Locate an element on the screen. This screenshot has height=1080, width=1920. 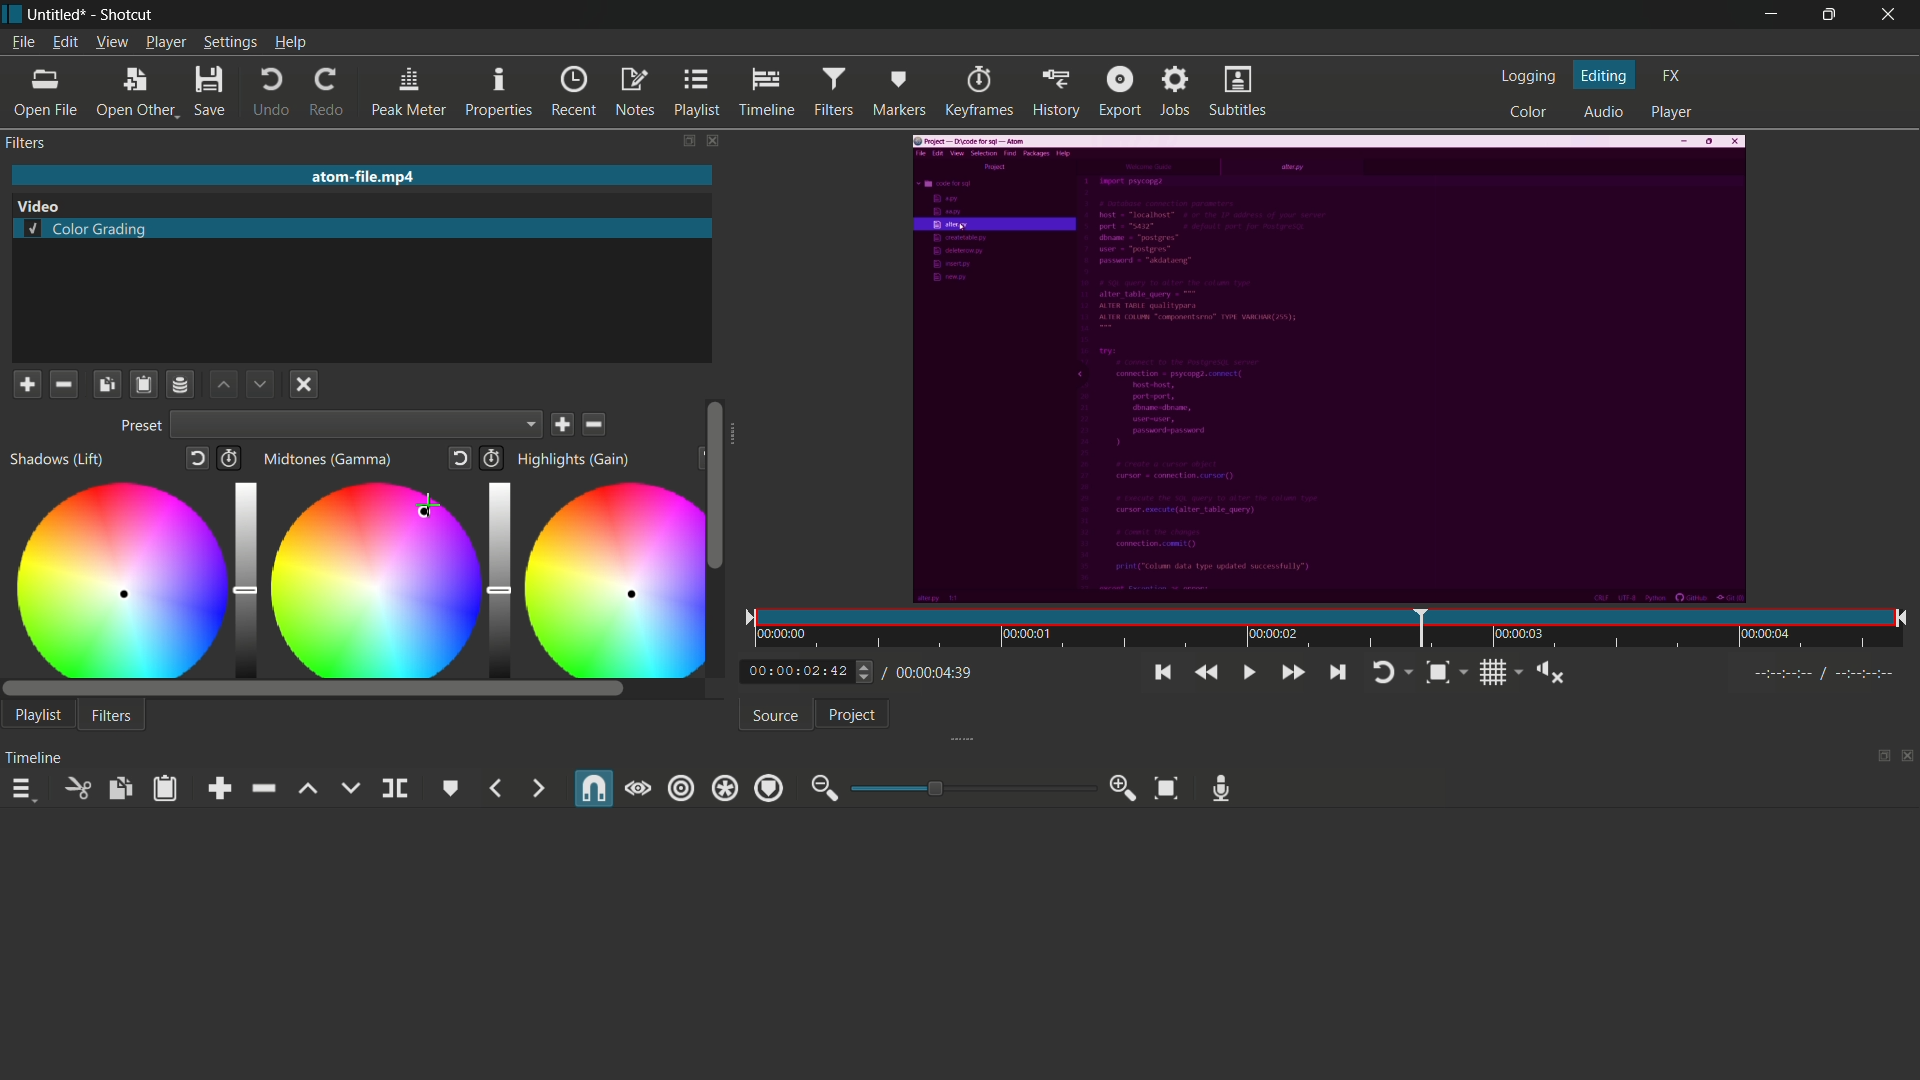
filters is located at coordinates (833, 90).